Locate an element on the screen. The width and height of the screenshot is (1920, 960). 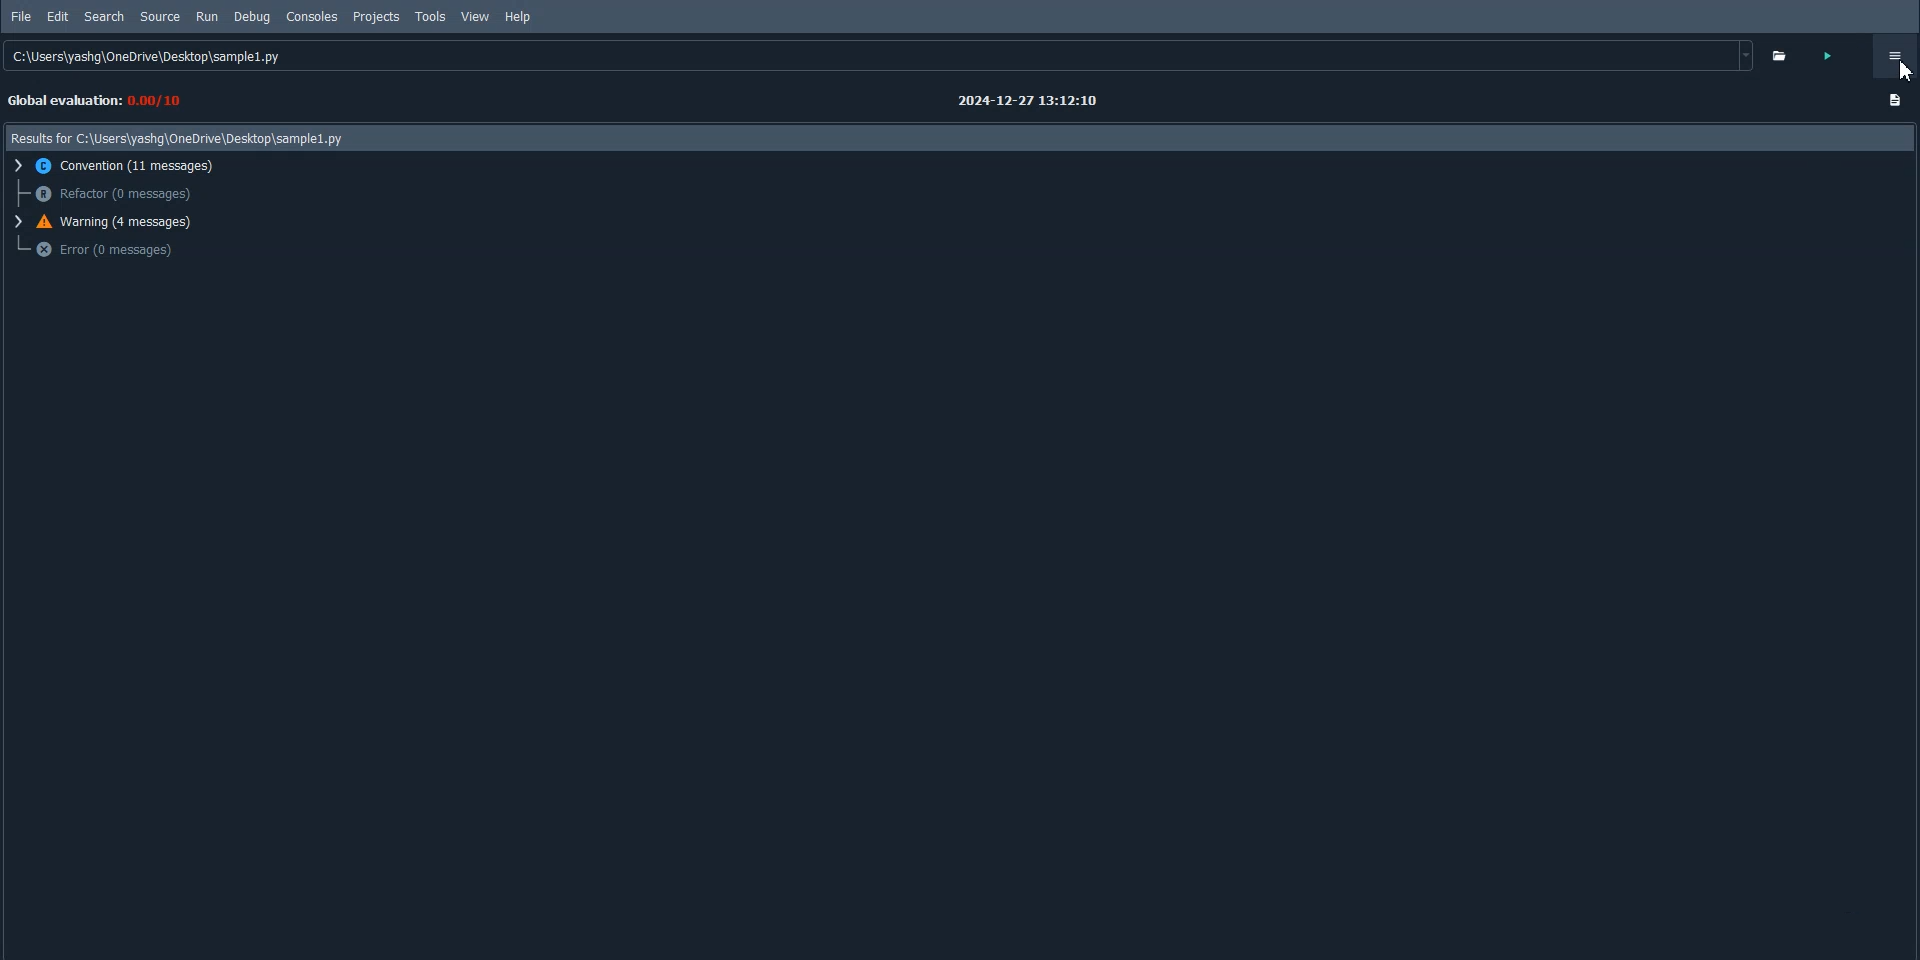
Results for C:\Users\yashg\OneDrive\Desktop\sample1.p is located at coordinates (174, 141).